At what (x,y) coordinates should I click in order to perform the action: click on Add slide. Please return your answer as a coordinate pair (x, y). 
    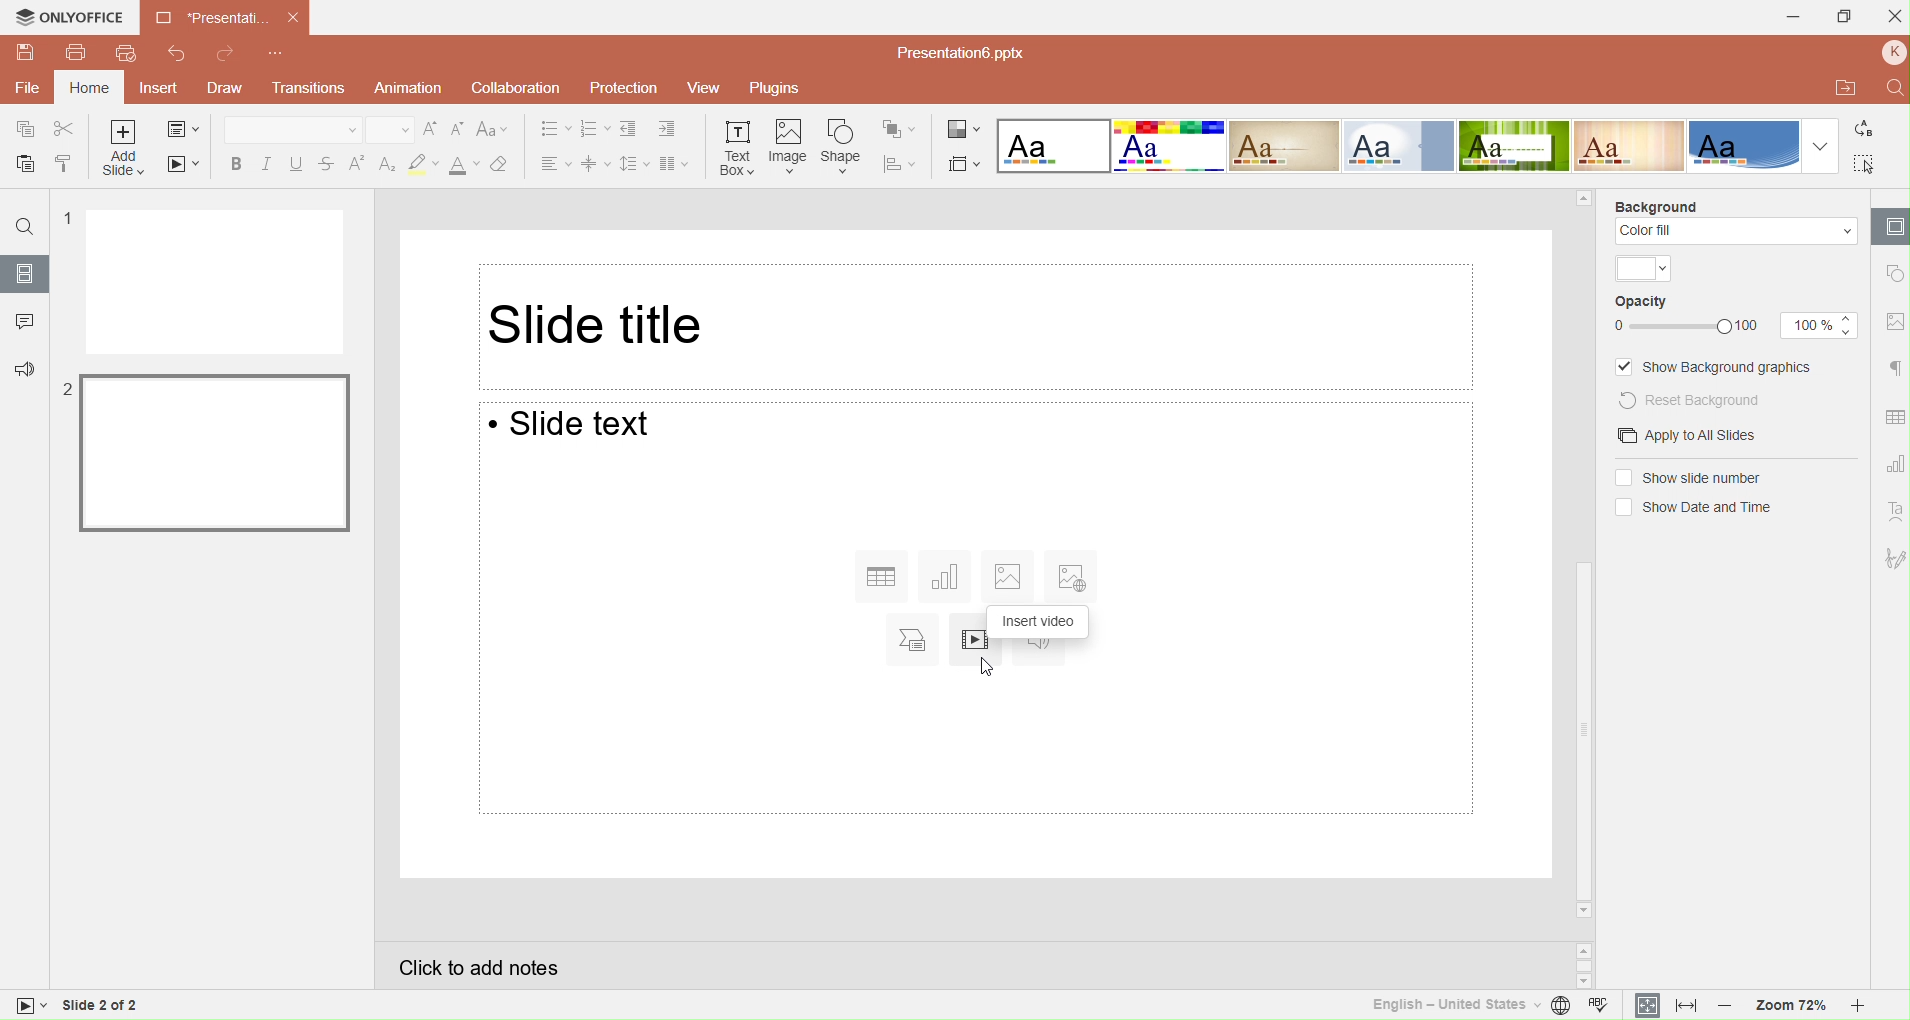
    Looking at the image, I should click on (121, 149).